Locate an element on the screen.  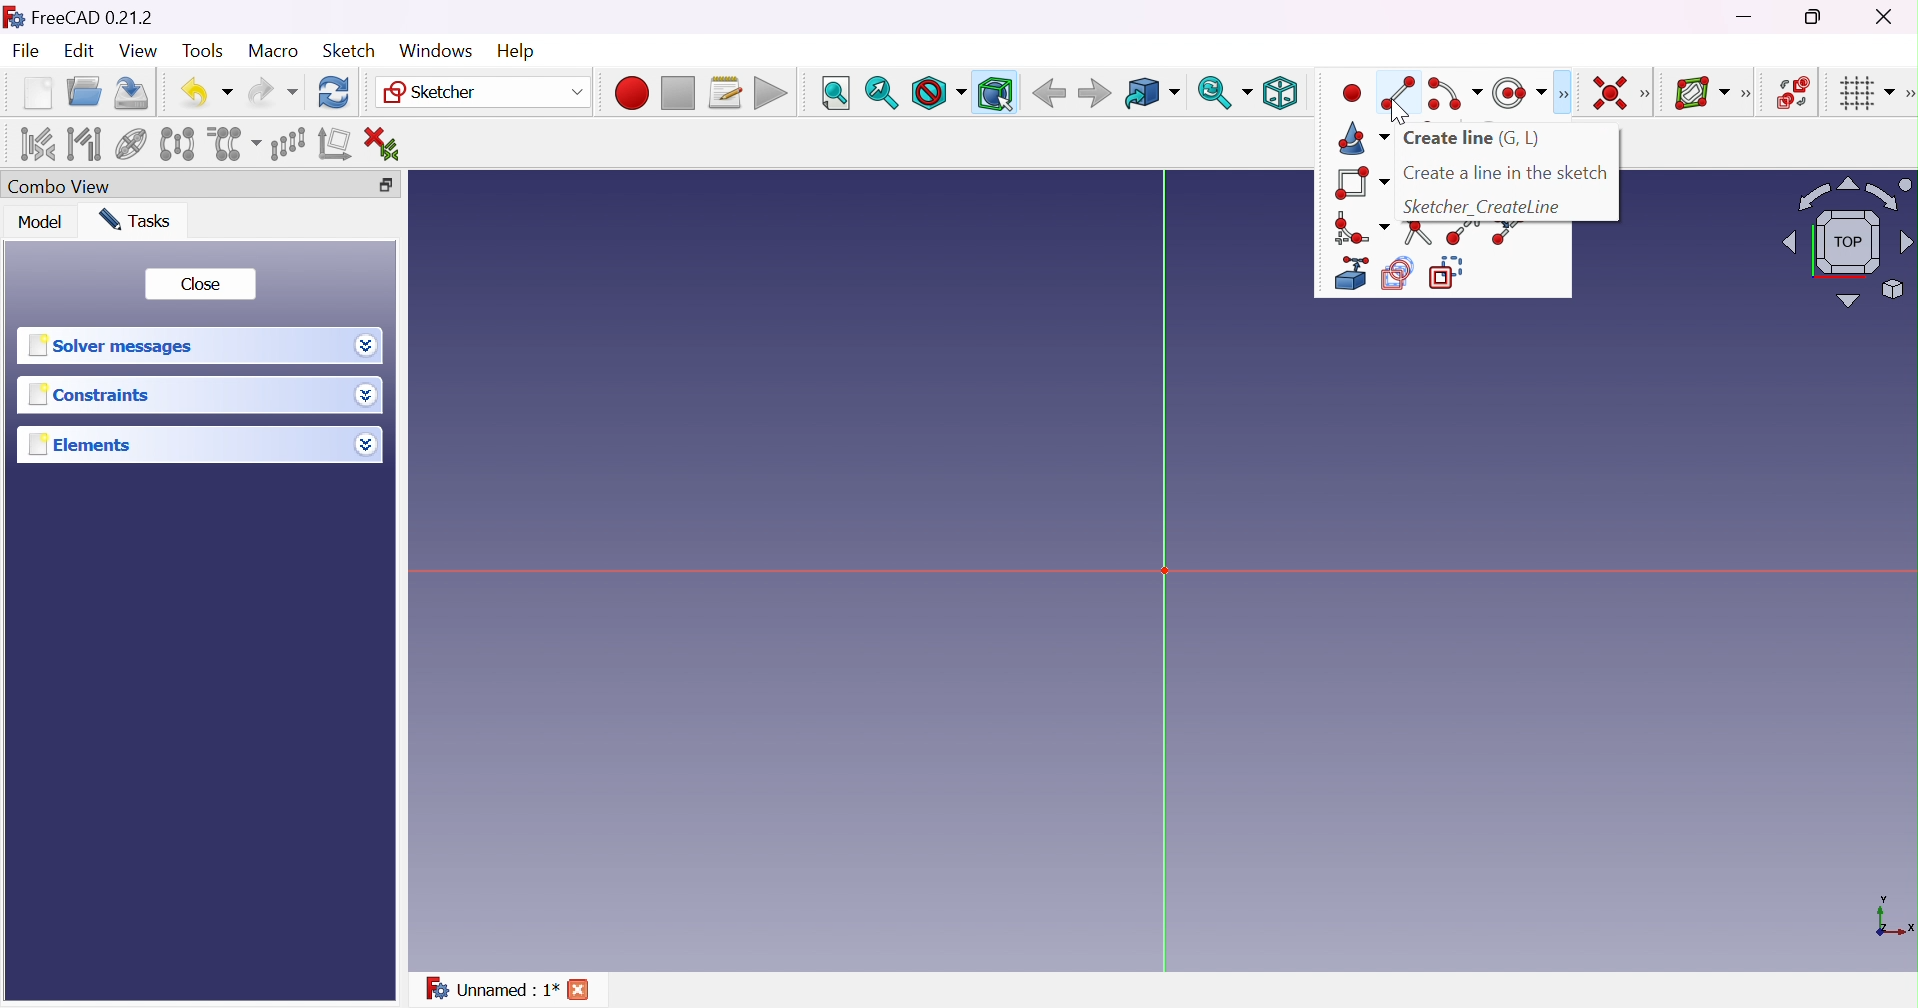
Isometric is located at coordinates (1281, 92).